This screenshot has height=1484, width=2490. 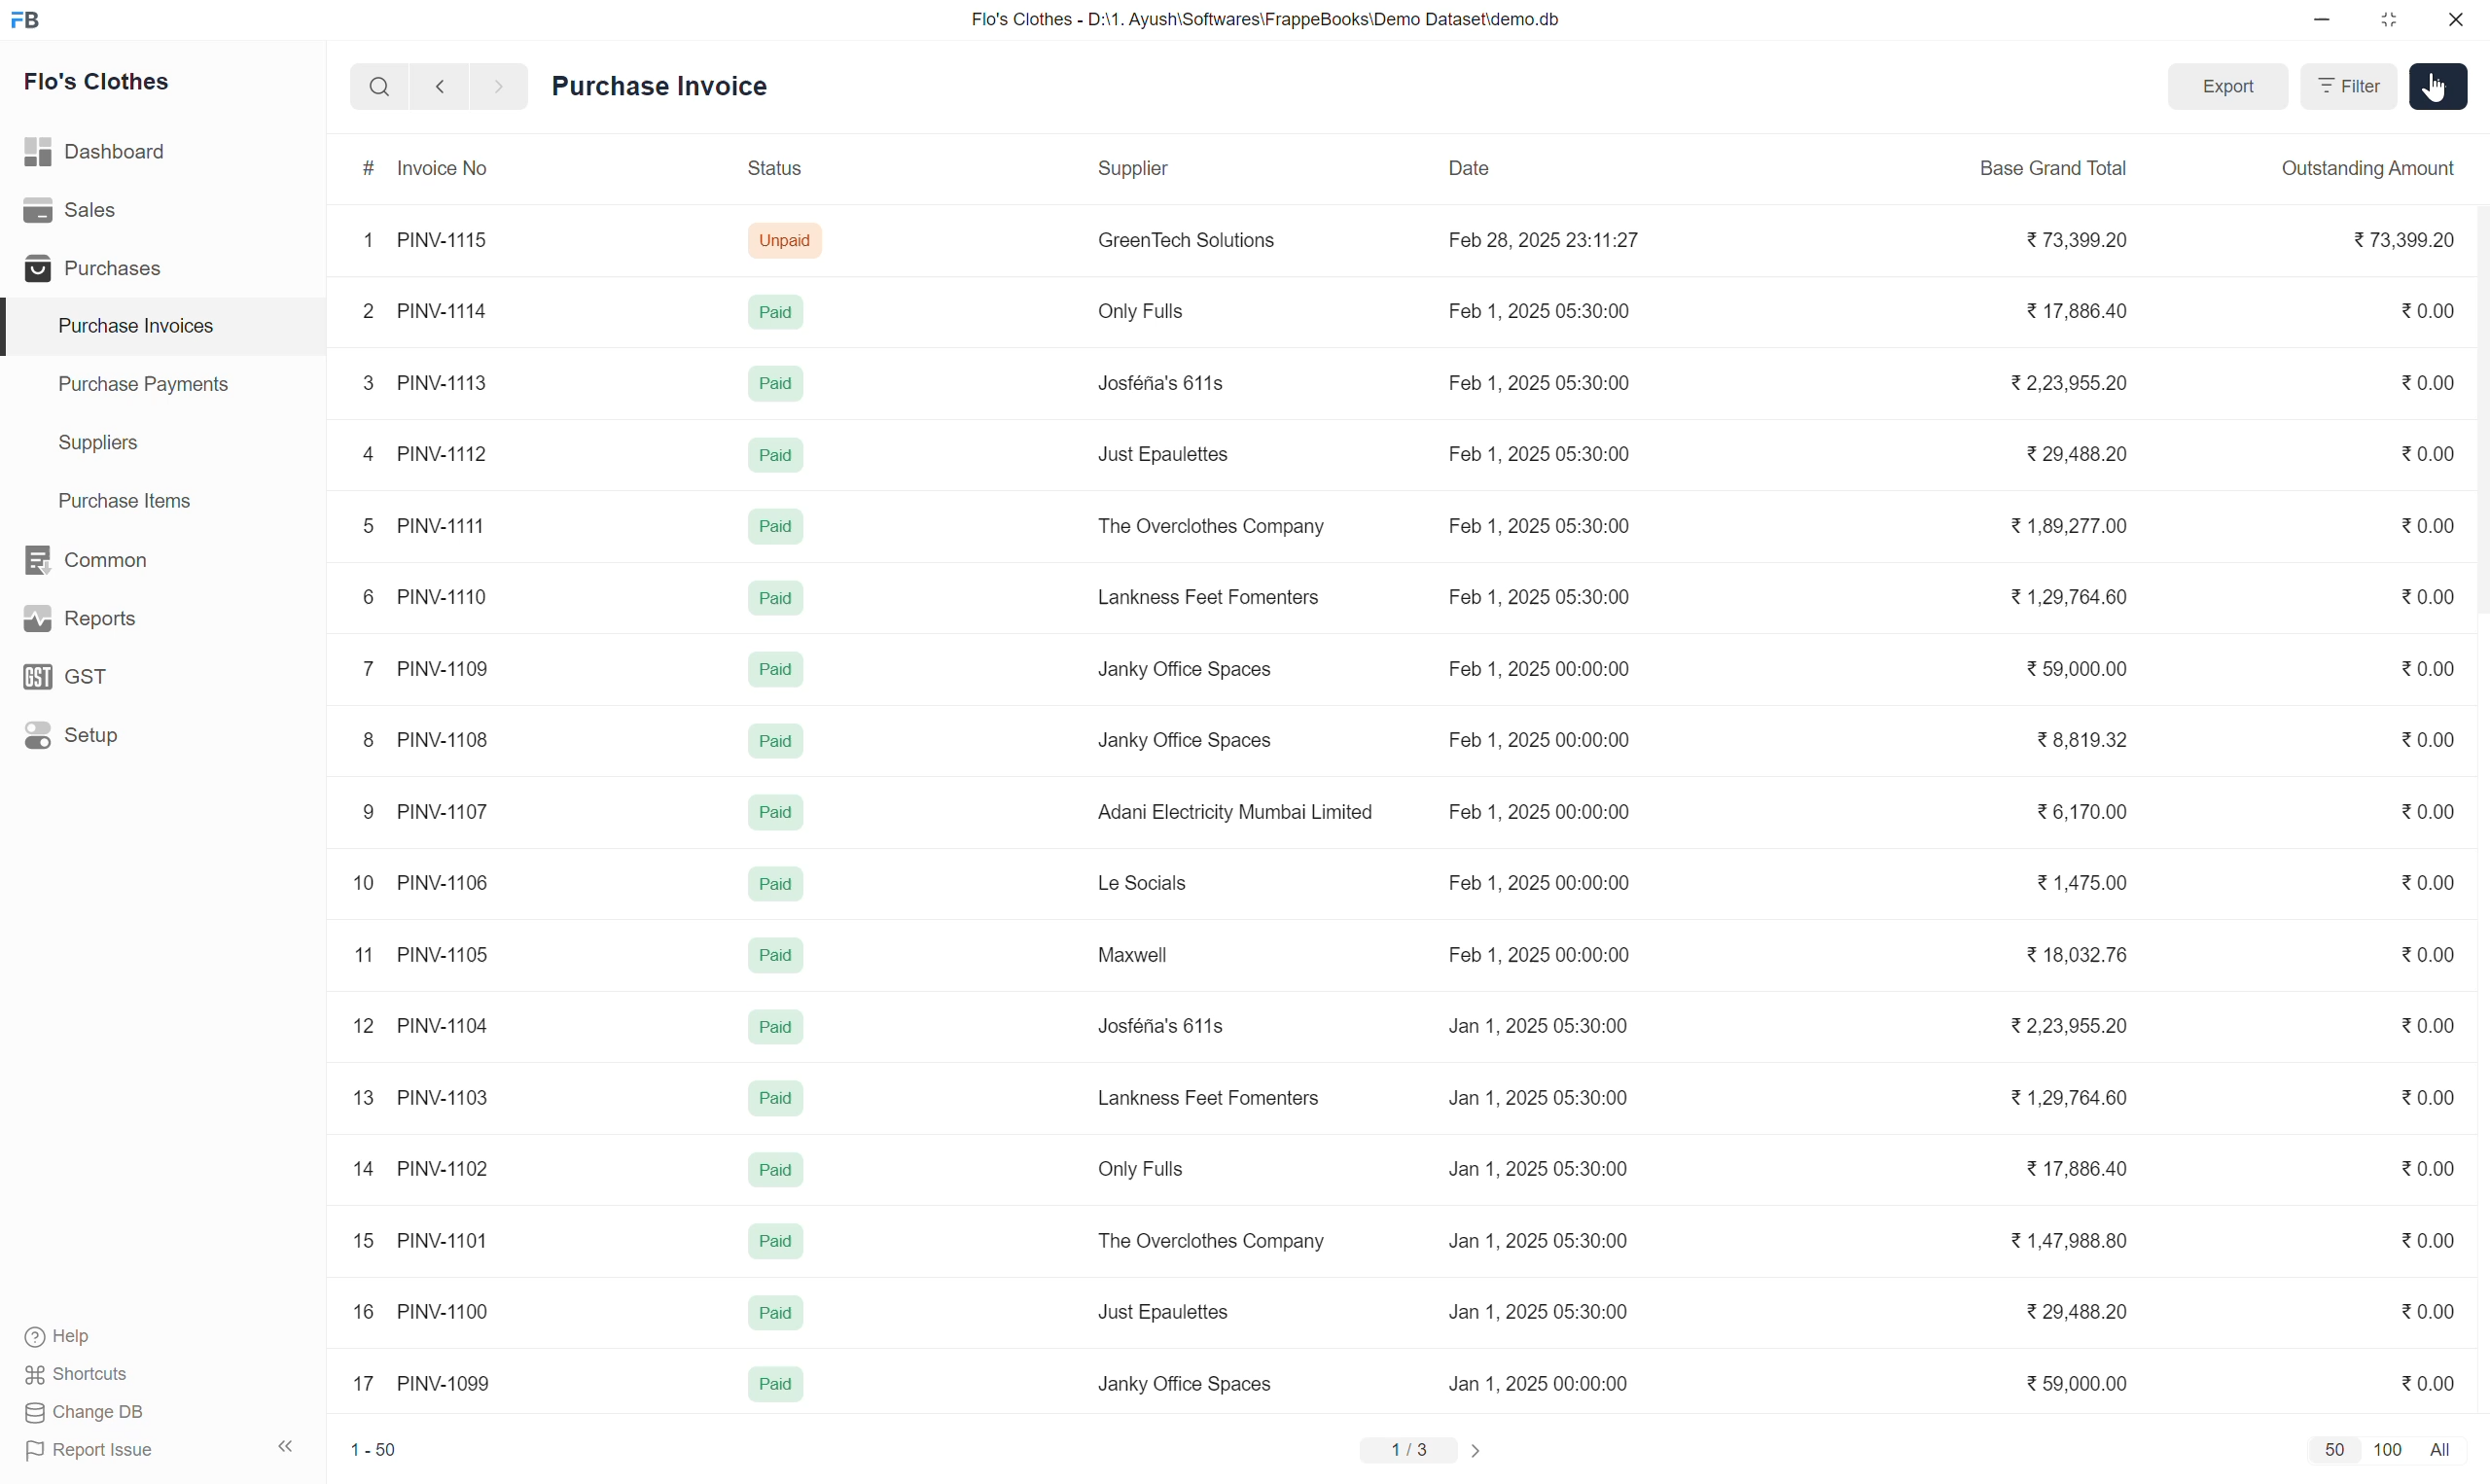 What do you see at coordinates (1158, 381) in the screenshot?
I see `Josféna's 611s` at bounding box center [1158, 381].